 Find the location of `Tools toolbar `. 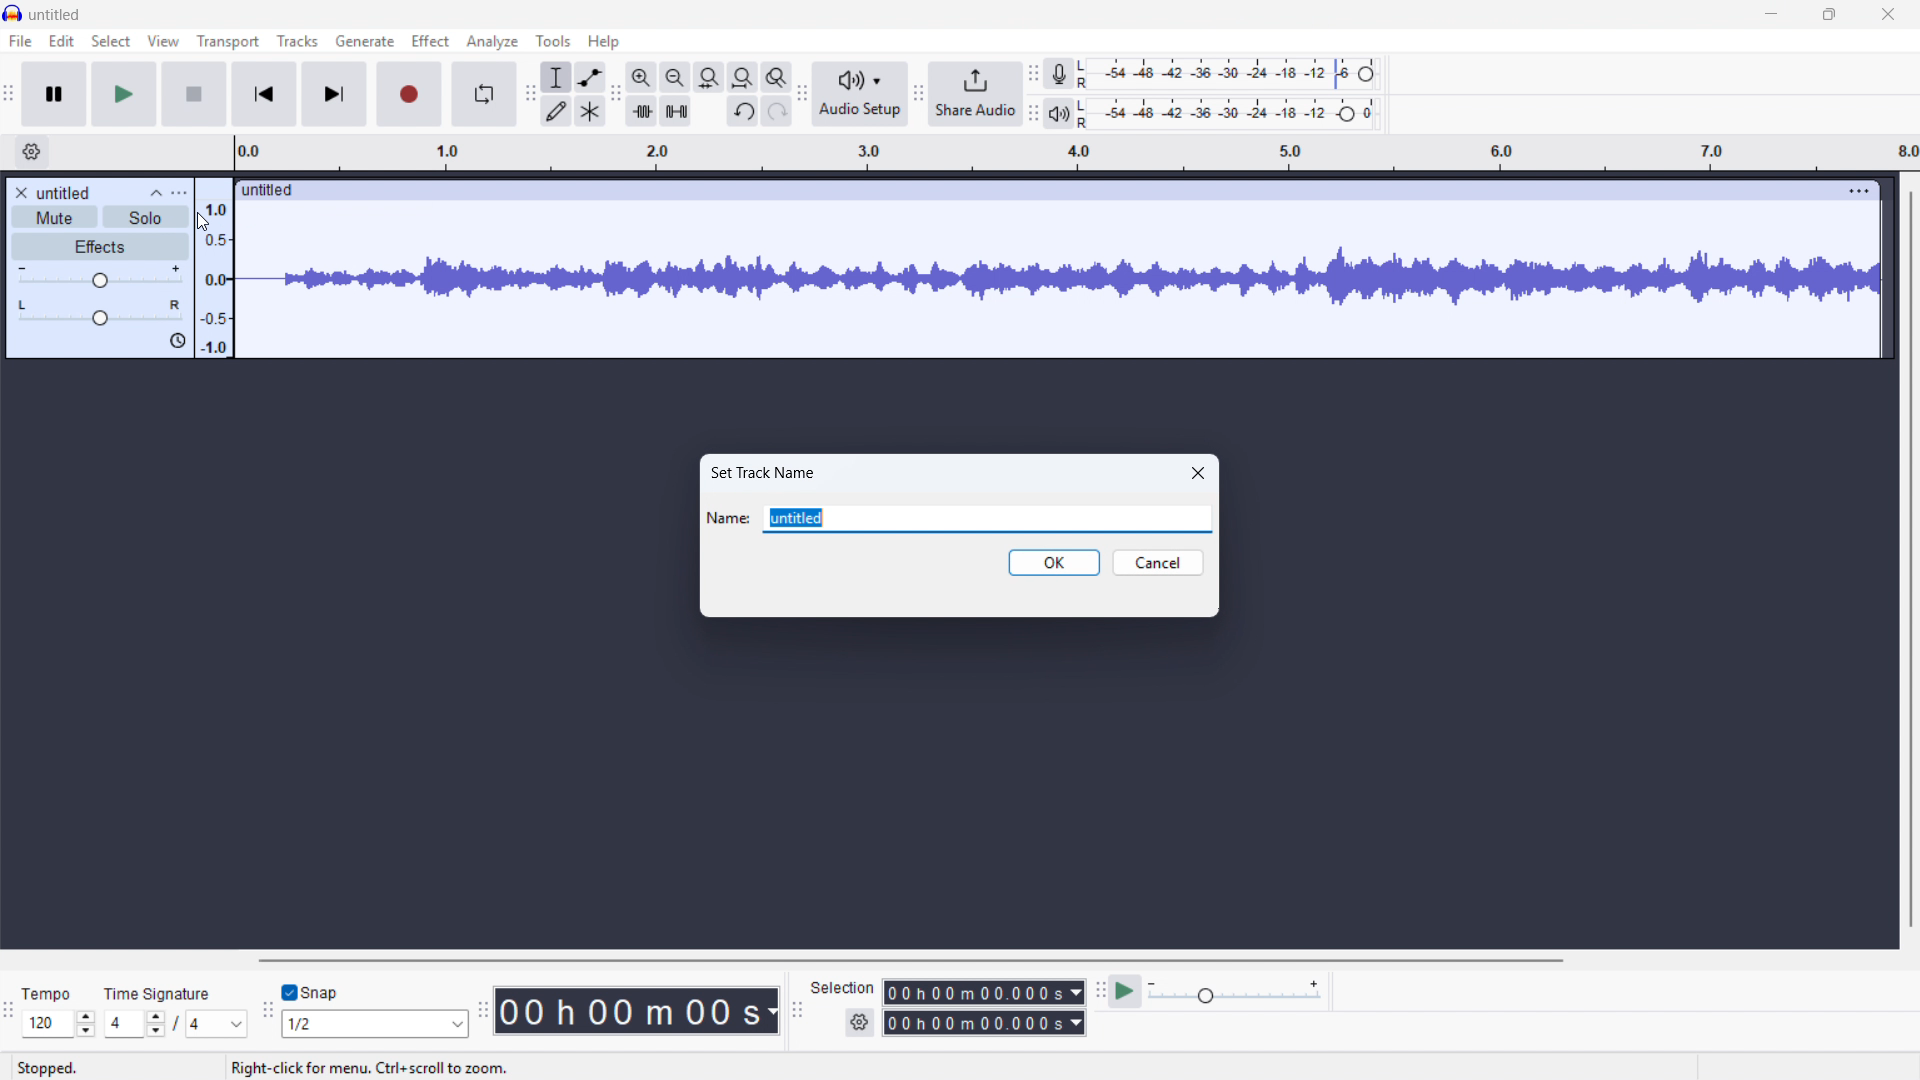

Tools toolbar  is located at coordinates (527, 93).